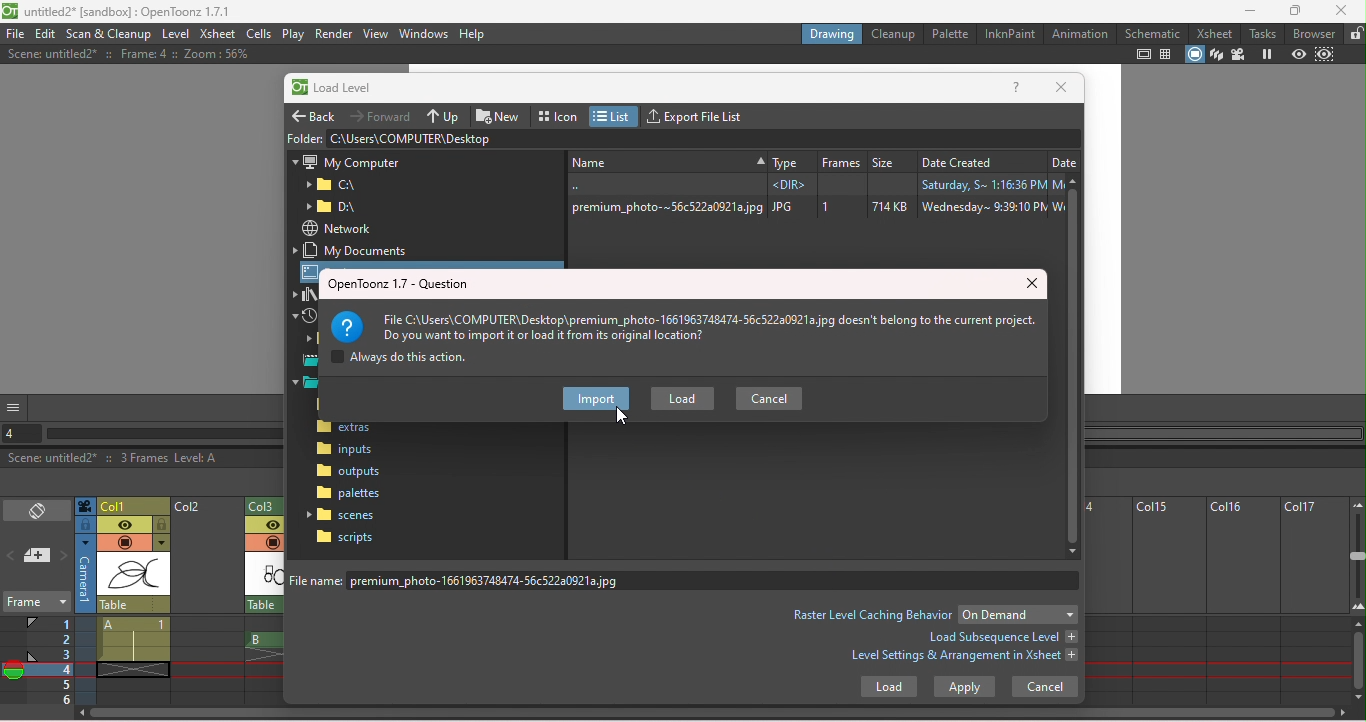  What do you see at coordinates (596, 400) in the screenshot?
I see `Import` at bounding box center [596, 400].